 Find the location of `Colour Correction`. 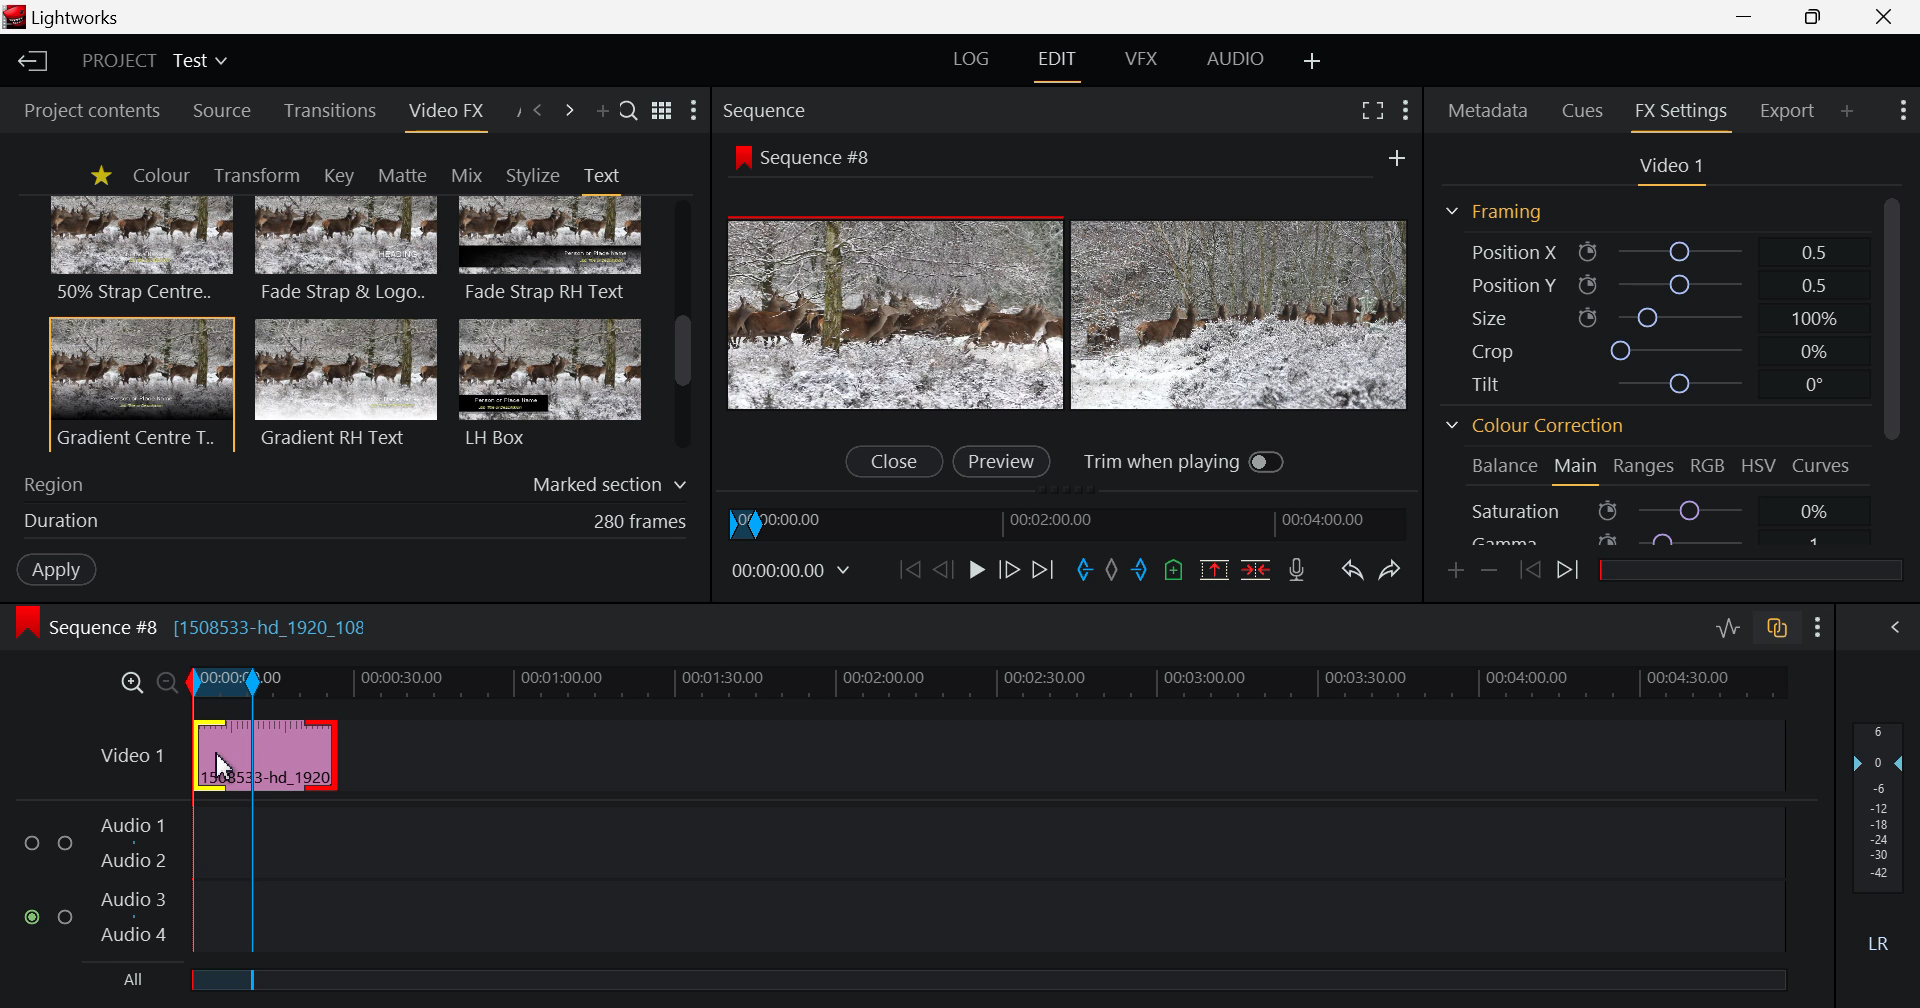

Colour Correction is located at coordinates (1542, 429).